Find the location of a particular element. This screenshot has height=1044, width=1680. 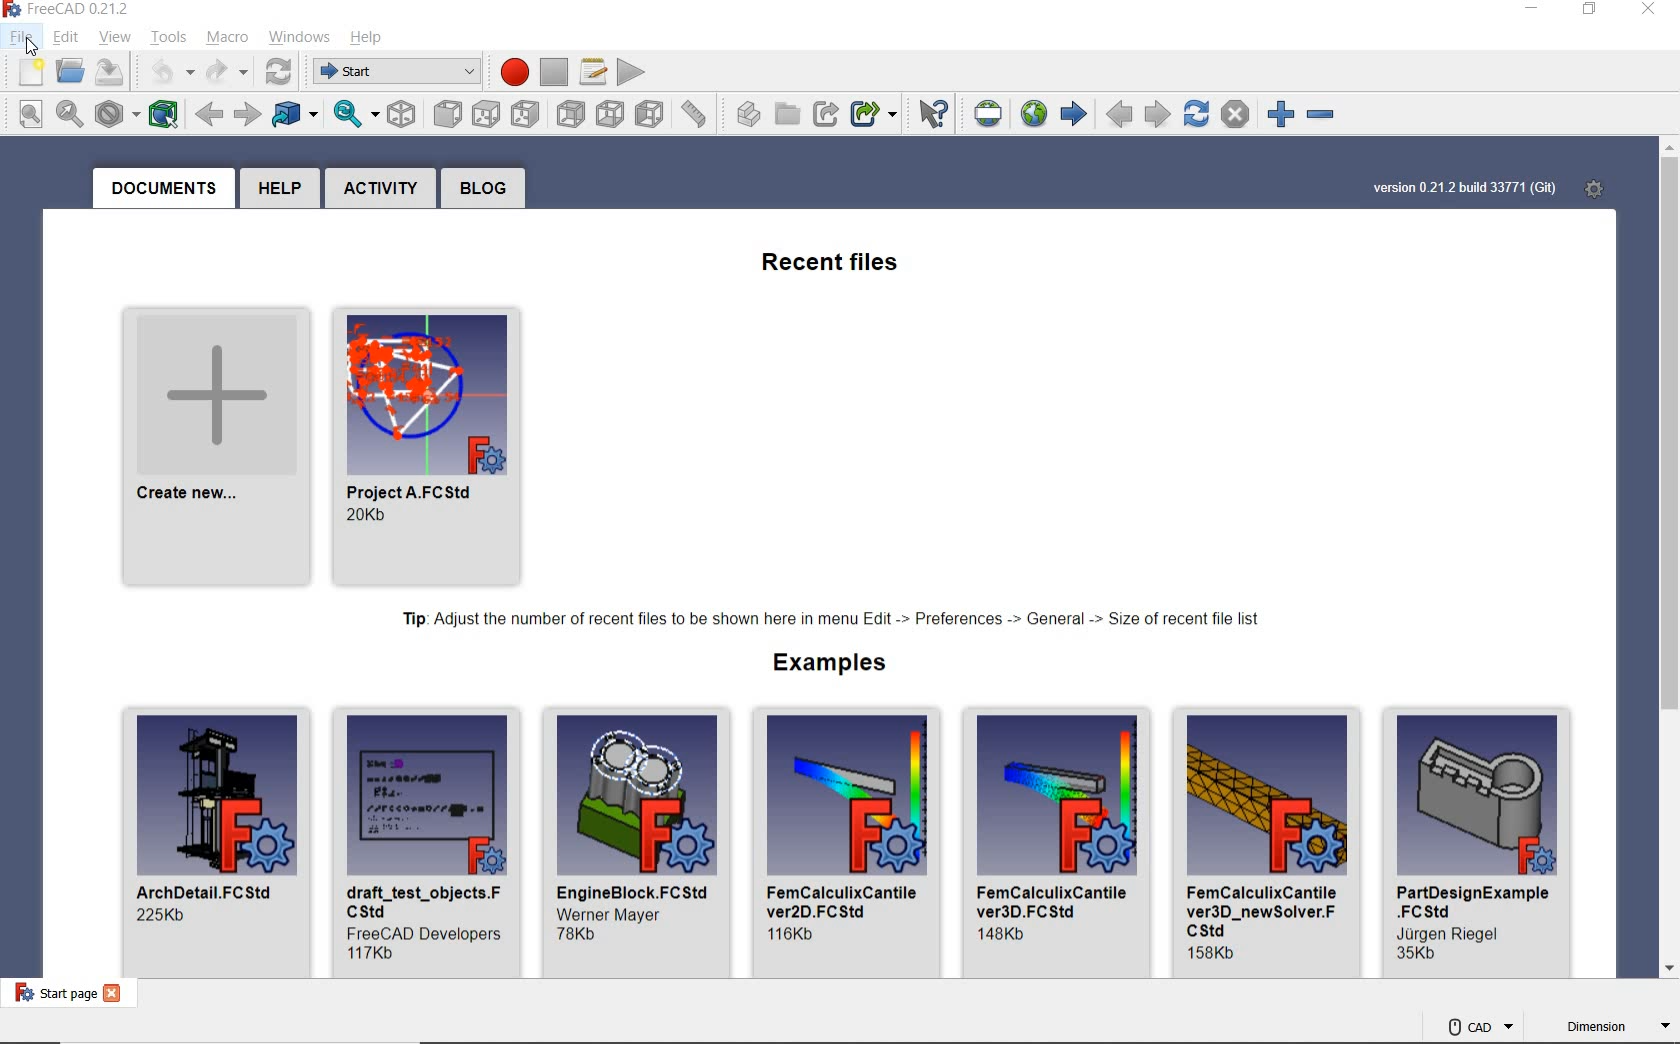

RIGHT is located at coordinates (527, 116).